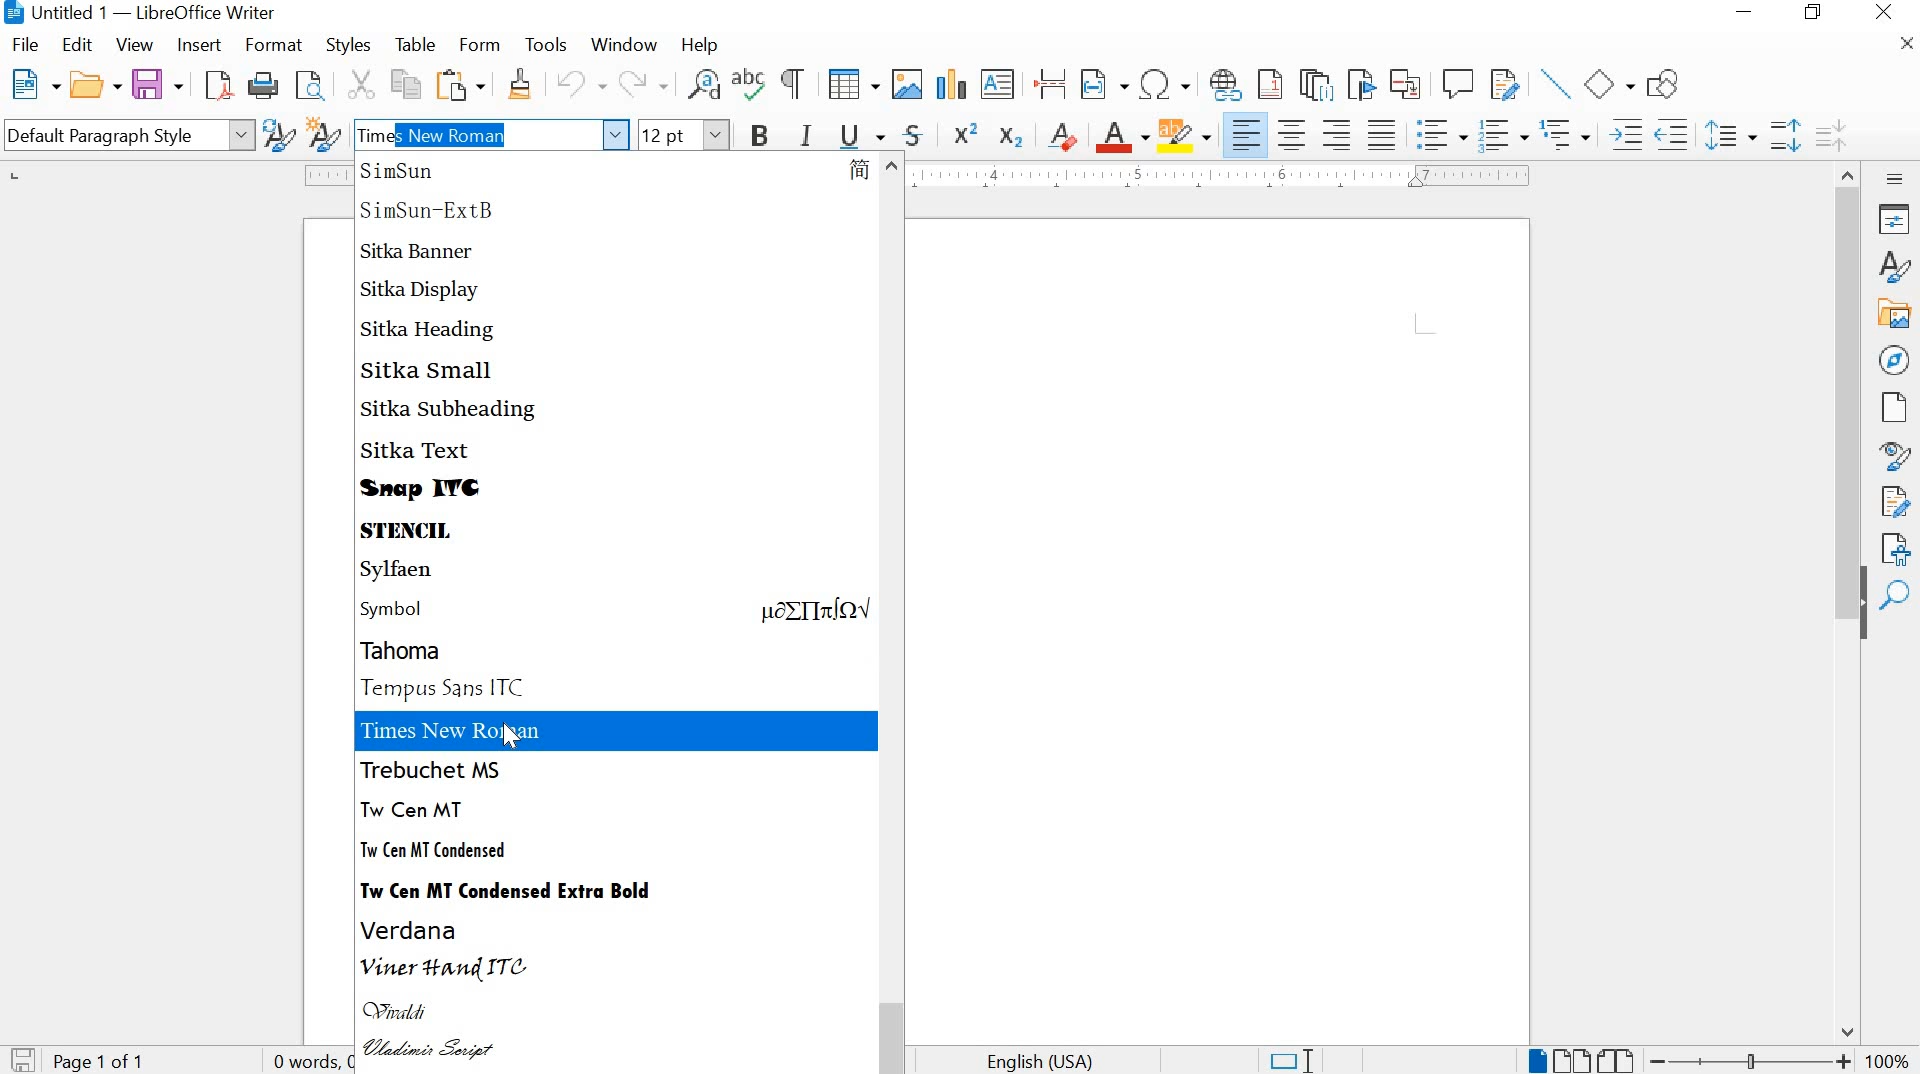 The image size is (1920, 1074). What do you see at coordinates (1622, 133) in the screenshot?
I see `INCREASE INDENT` at bounding box center [1622, 133].